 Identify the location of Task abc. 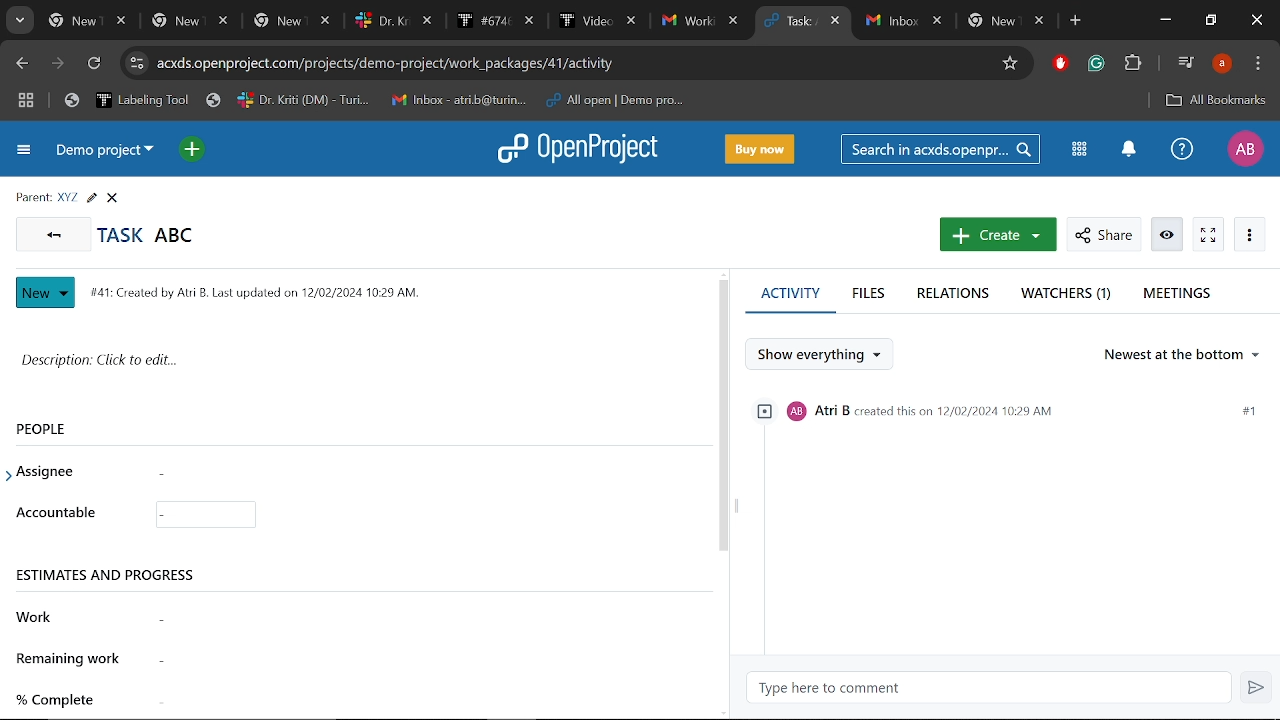
(160, 236).